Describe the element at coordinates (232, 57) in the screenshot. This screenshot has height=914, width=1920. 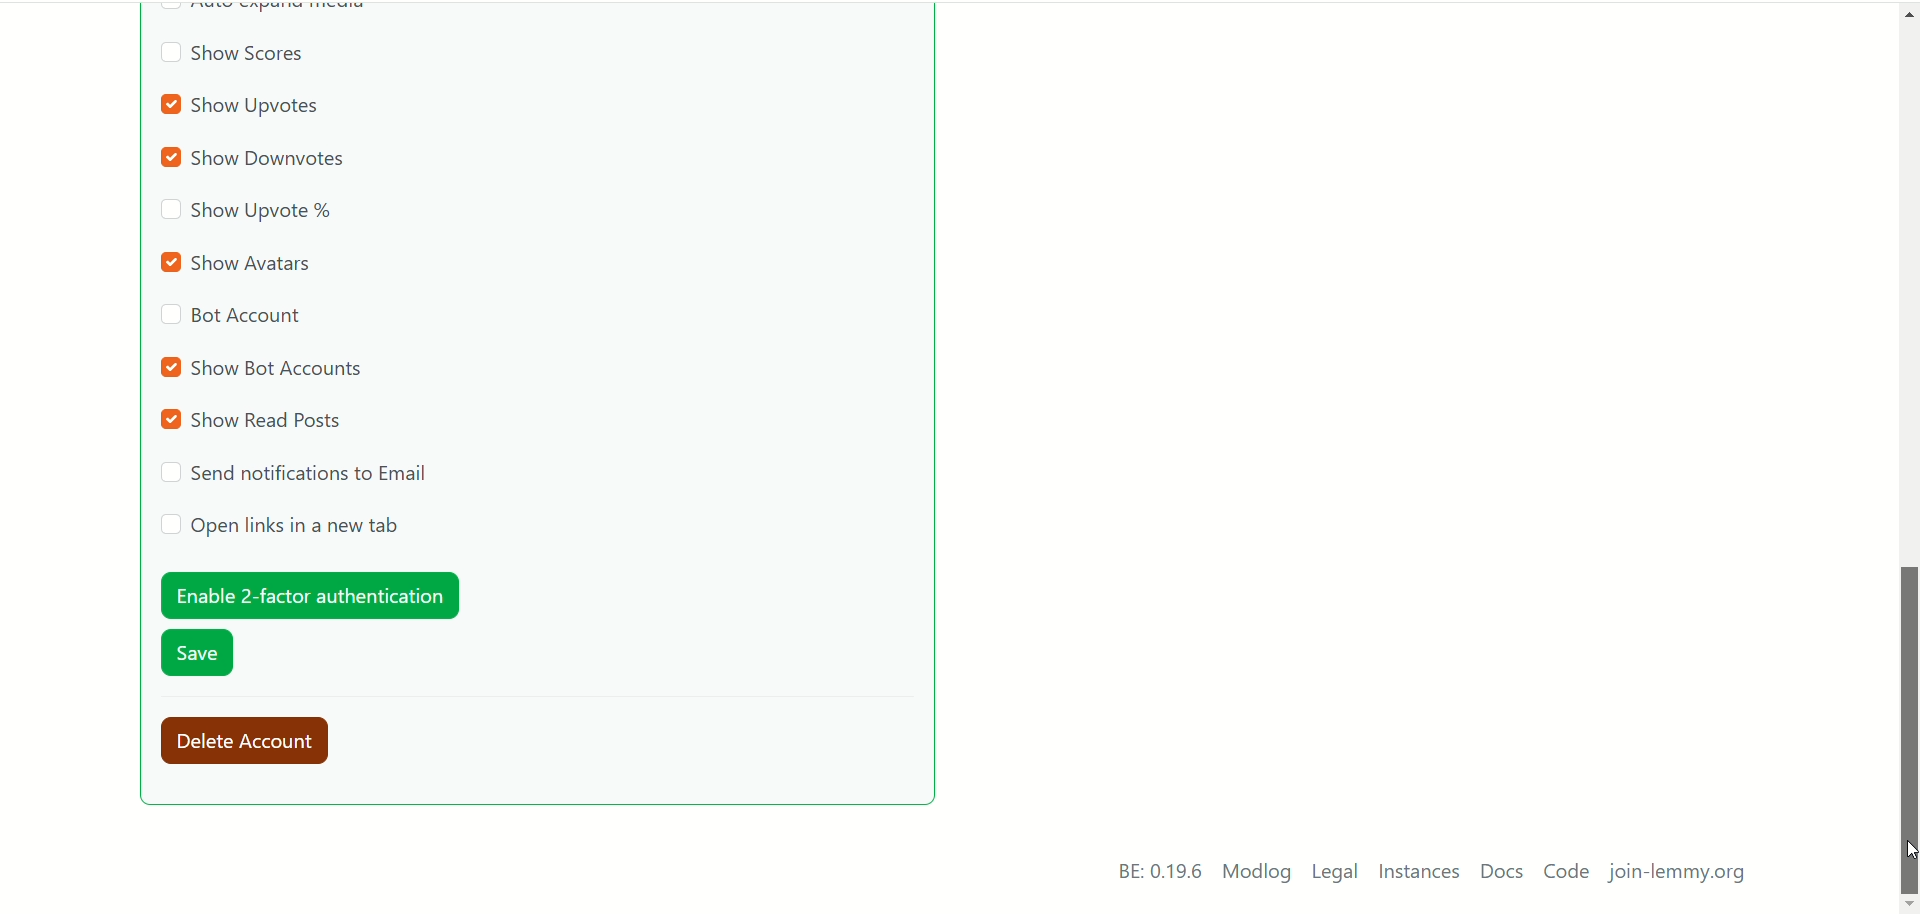
I see `show scores` at that location.